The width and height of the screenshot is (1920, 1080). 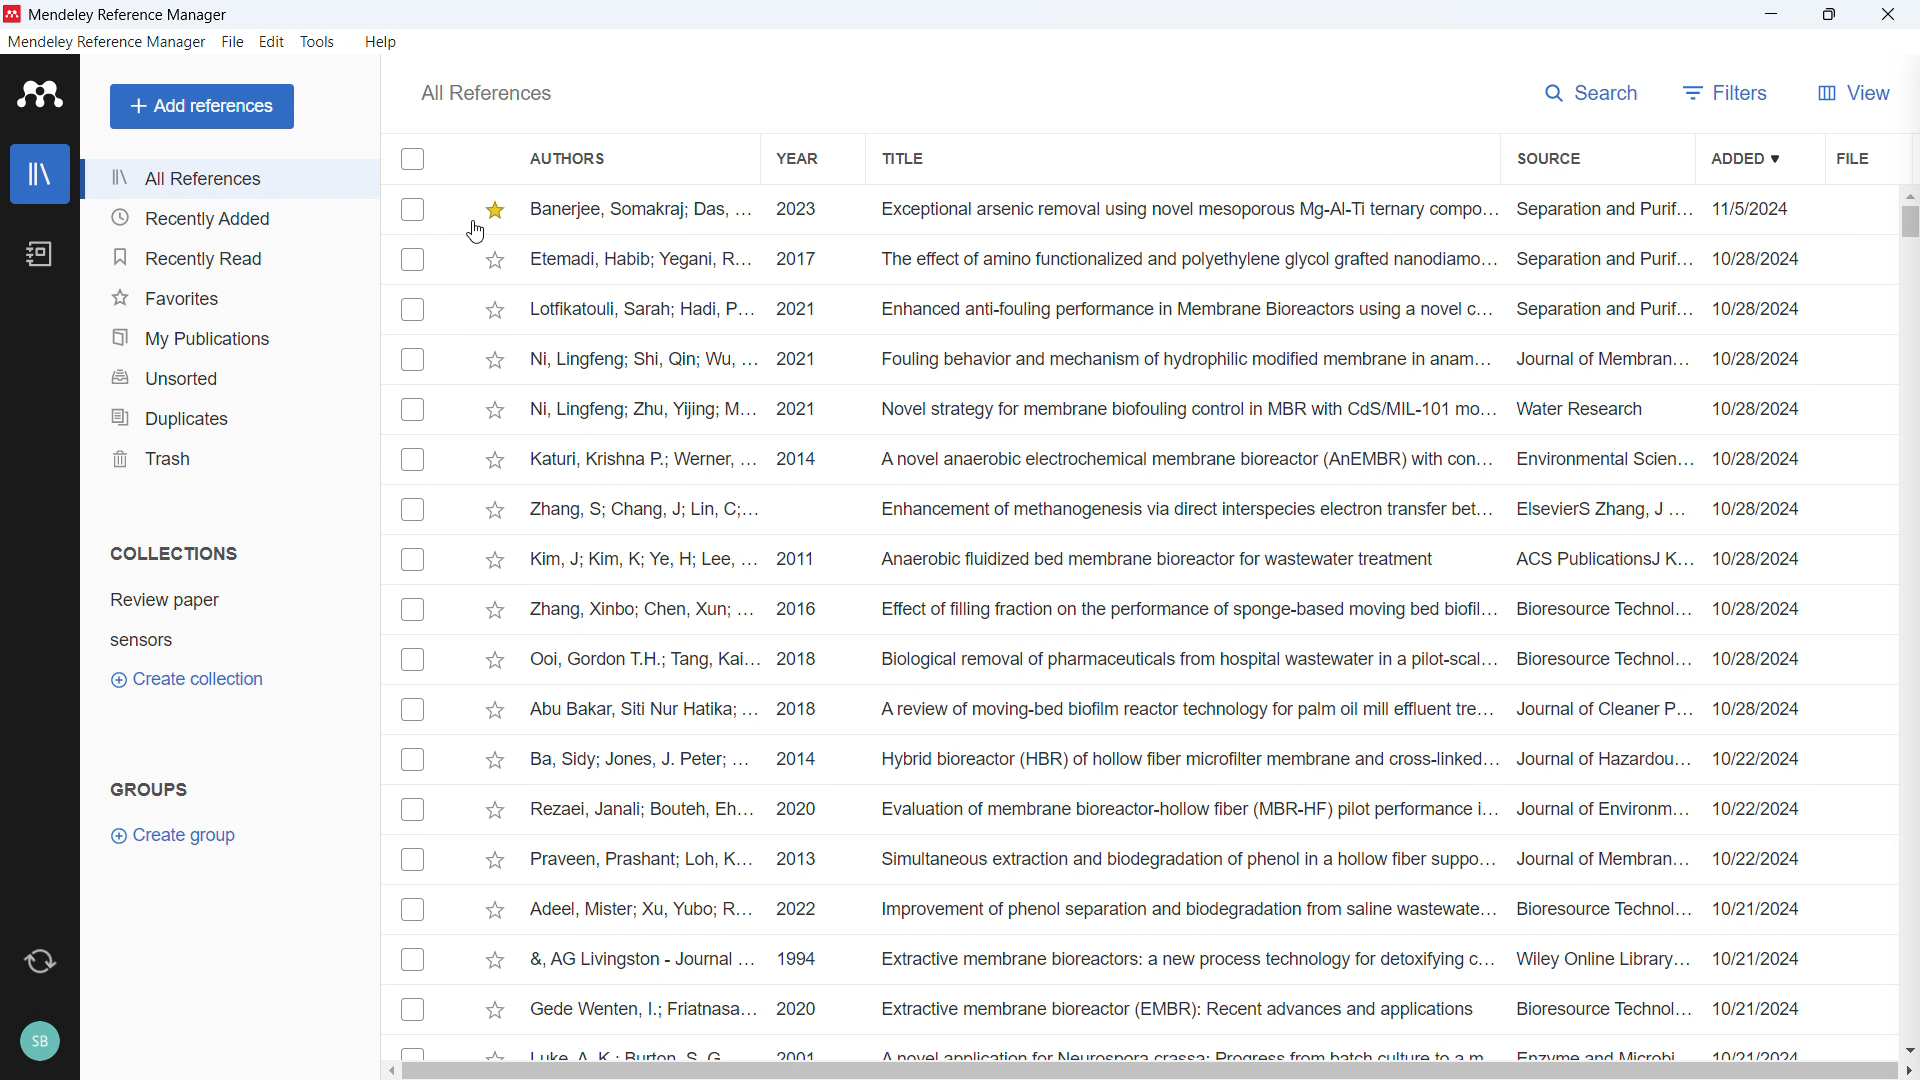 What do you see at coordinates (1550, 156) in the screenshot?
I see `Sort by source ` at bounding box center [1550, 156].